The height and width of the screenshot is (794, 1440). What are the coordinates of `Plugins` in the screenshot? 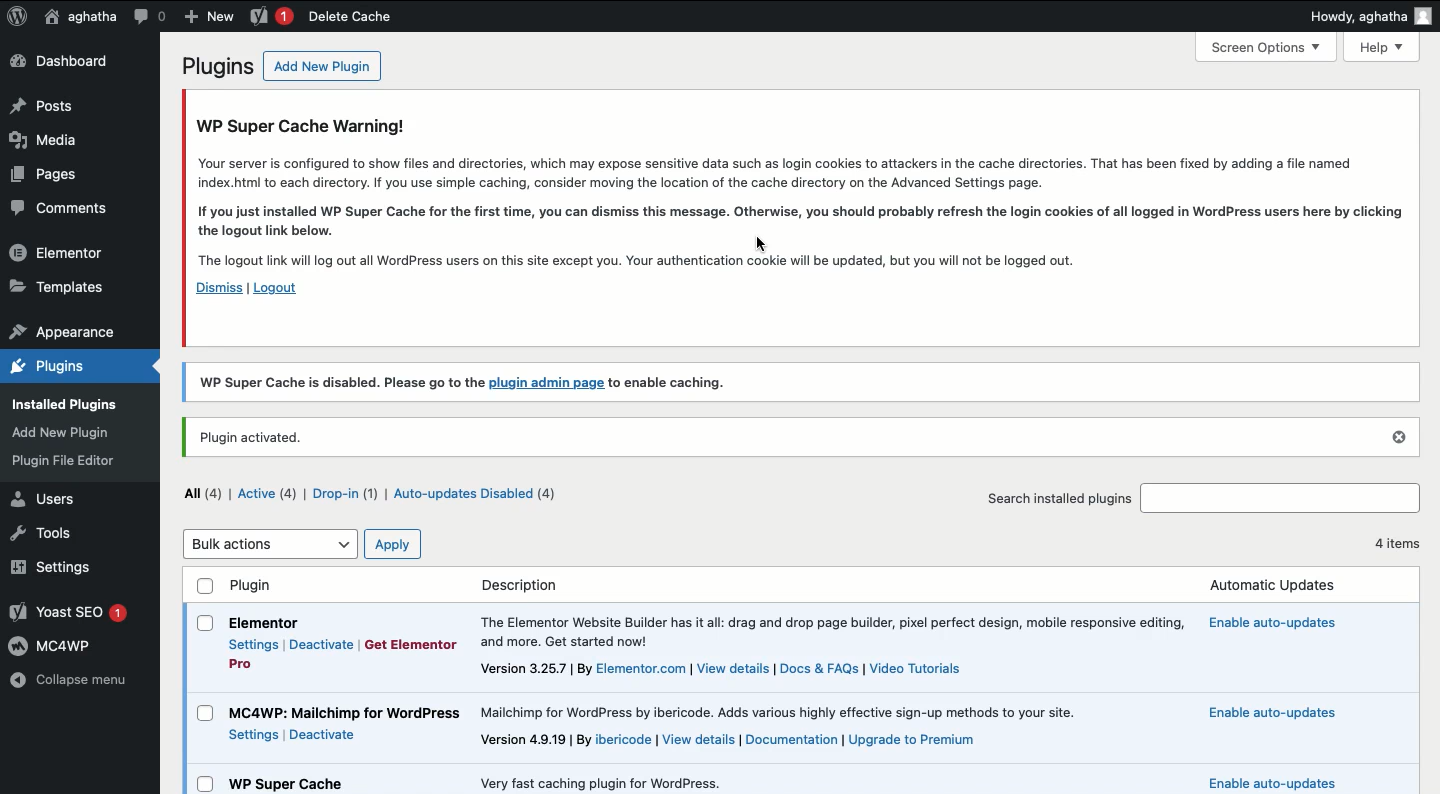 It's located at (216, 66).